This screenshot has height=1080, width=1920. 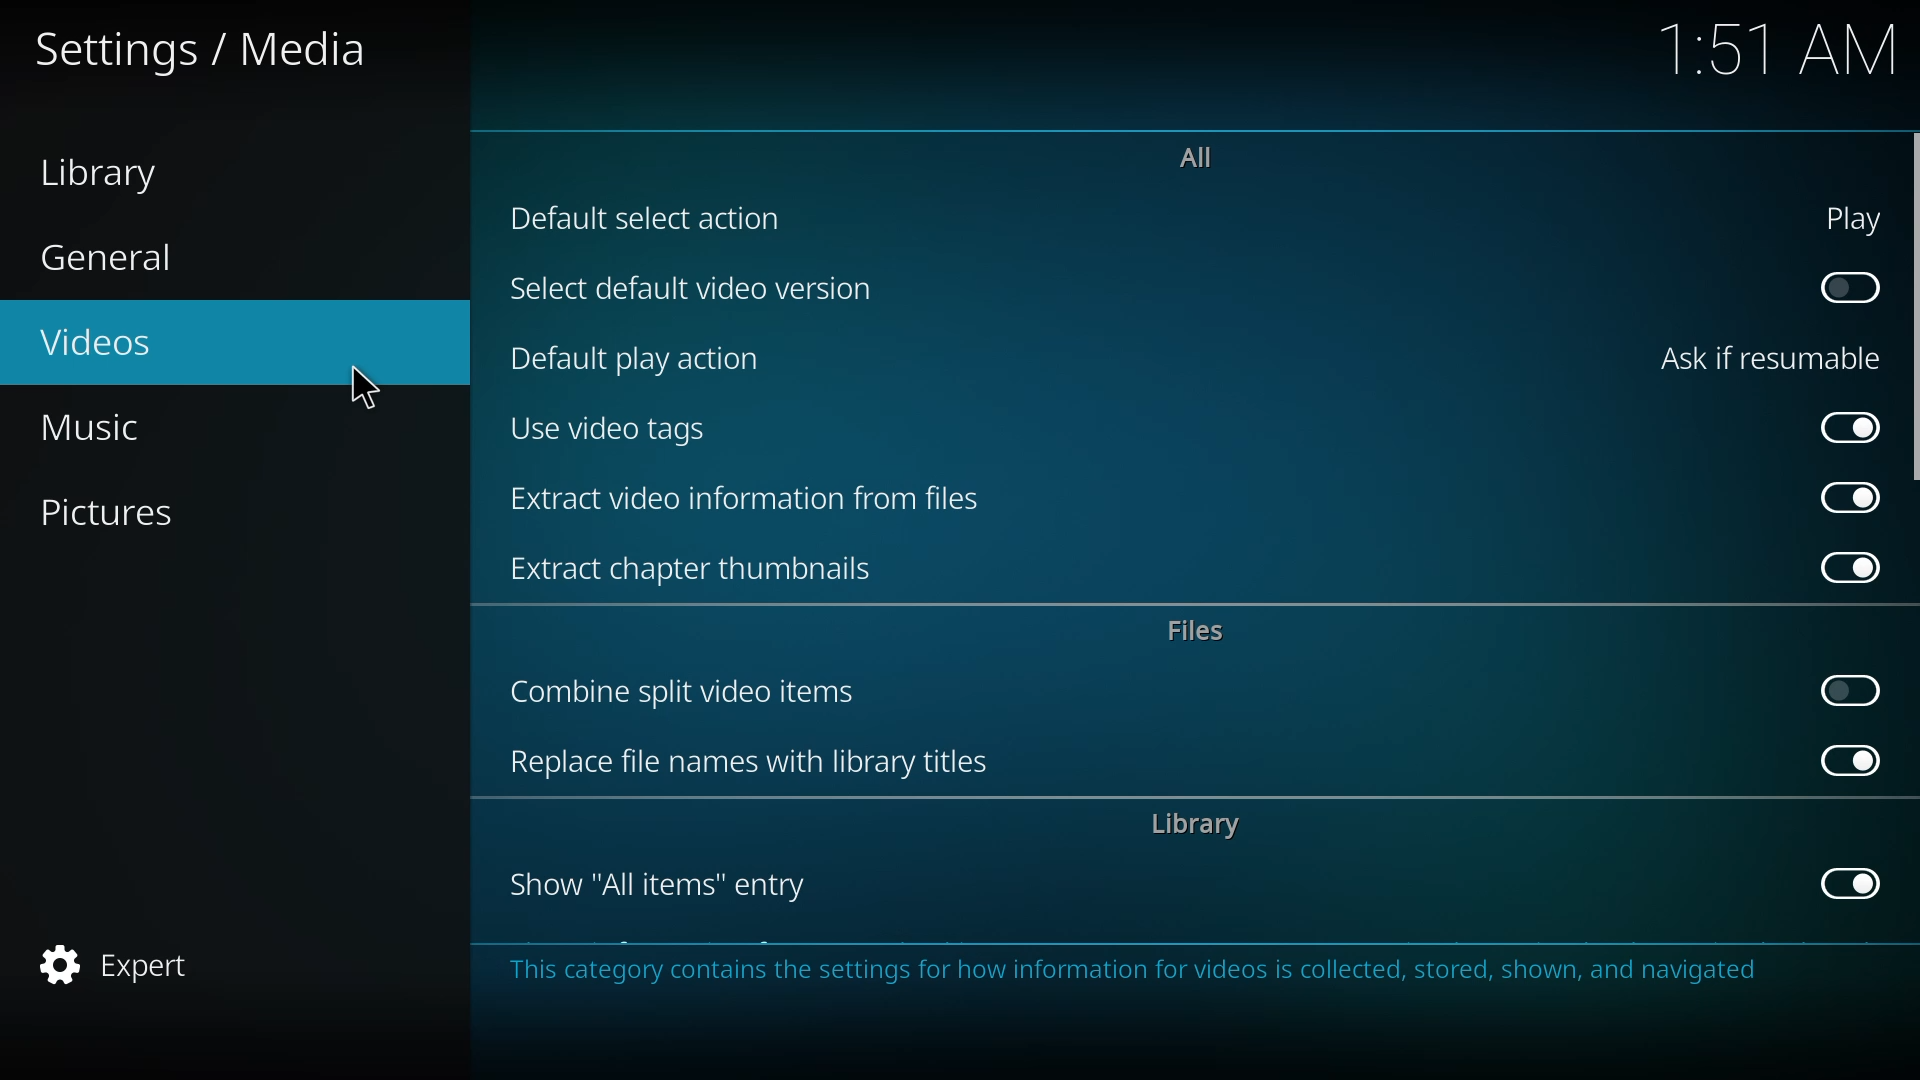 I want to click on default play action, so click(x=637, y=356).